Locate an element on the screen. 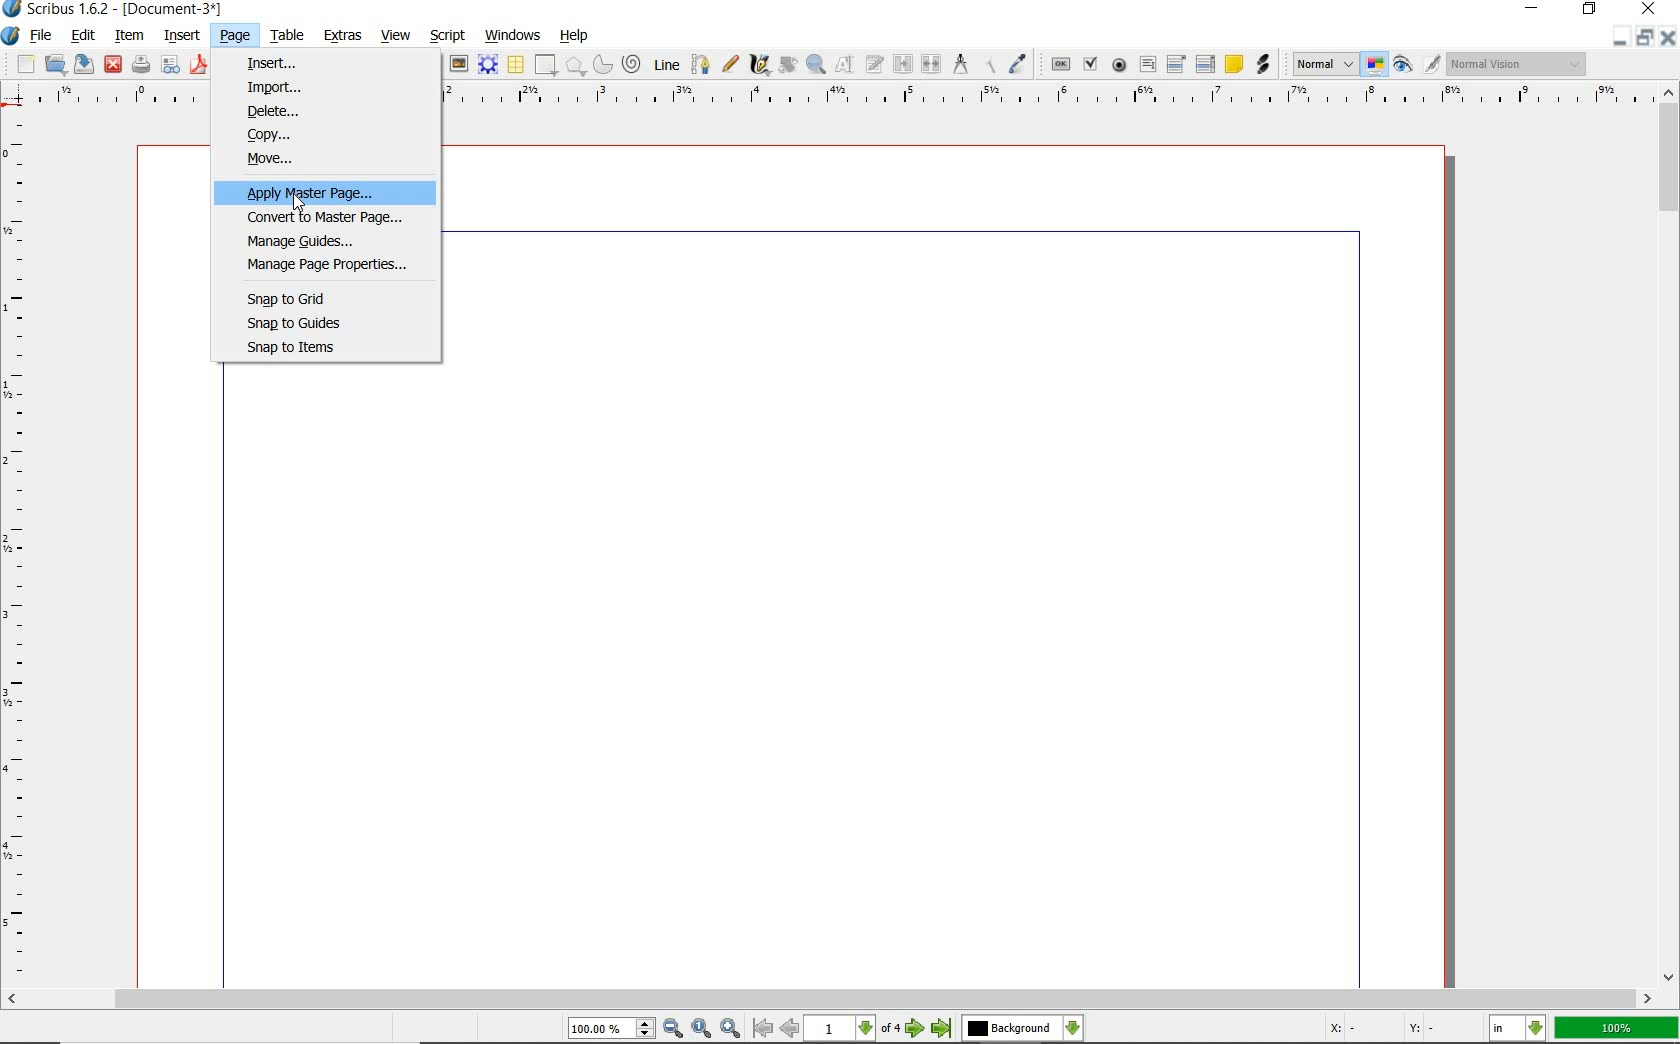 This screenshot has height=1044, width=1680. copy item properties is located at coordinates (988, 65).